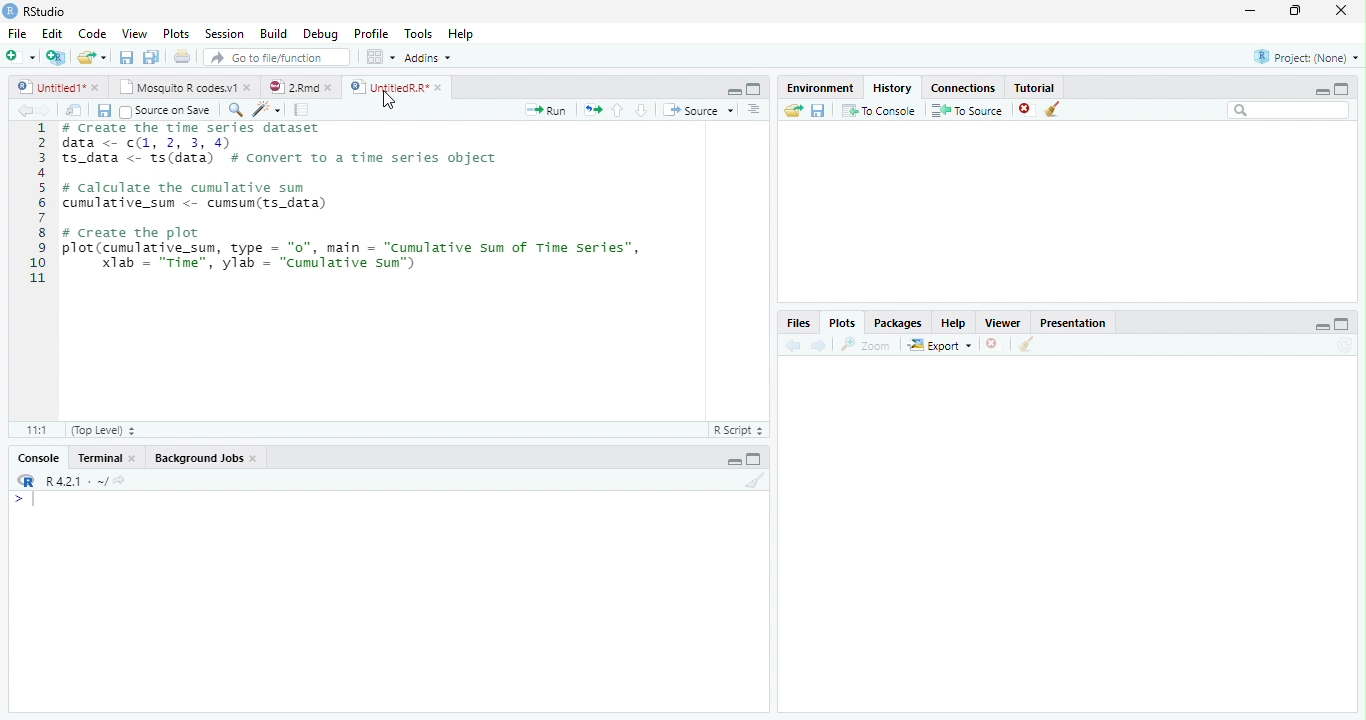 The width and height of the screenshot is (1366, 720). I want to click on Source on save, so click(167, 112).